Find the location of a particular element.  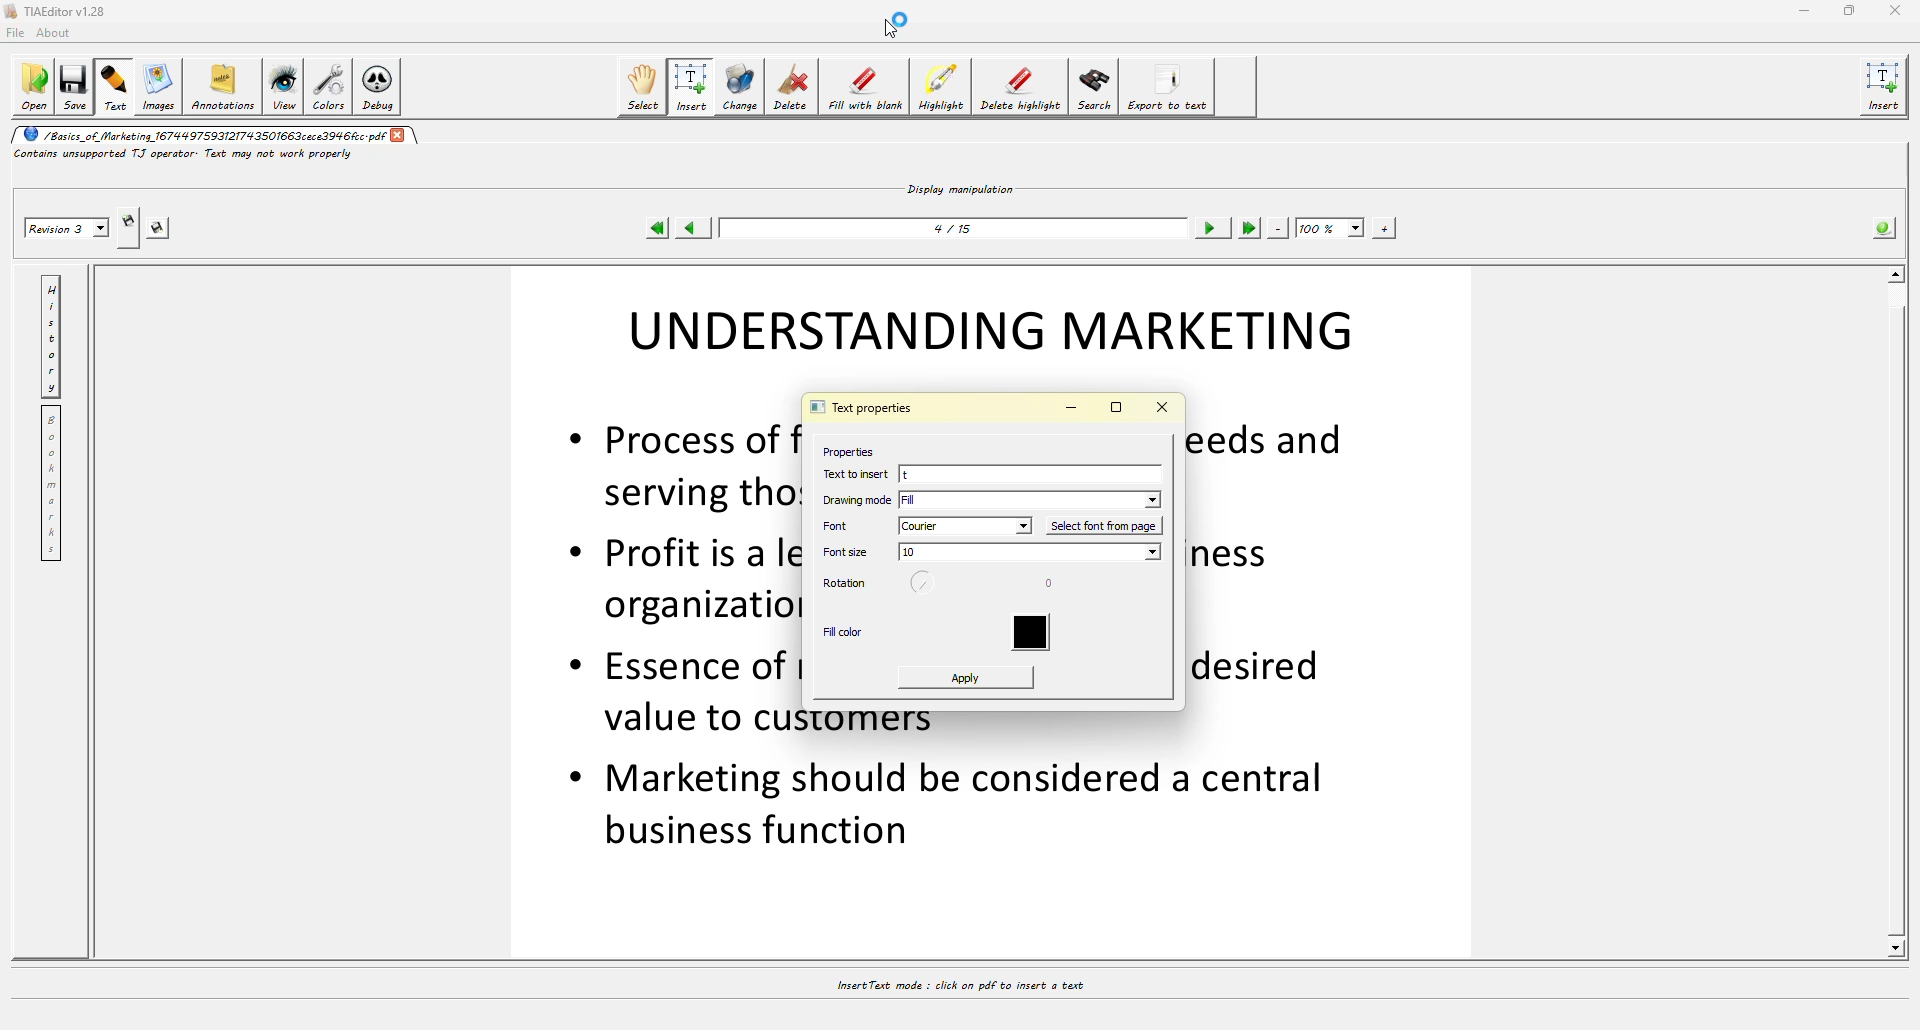

minimize is located at coordinates (1801, 11).